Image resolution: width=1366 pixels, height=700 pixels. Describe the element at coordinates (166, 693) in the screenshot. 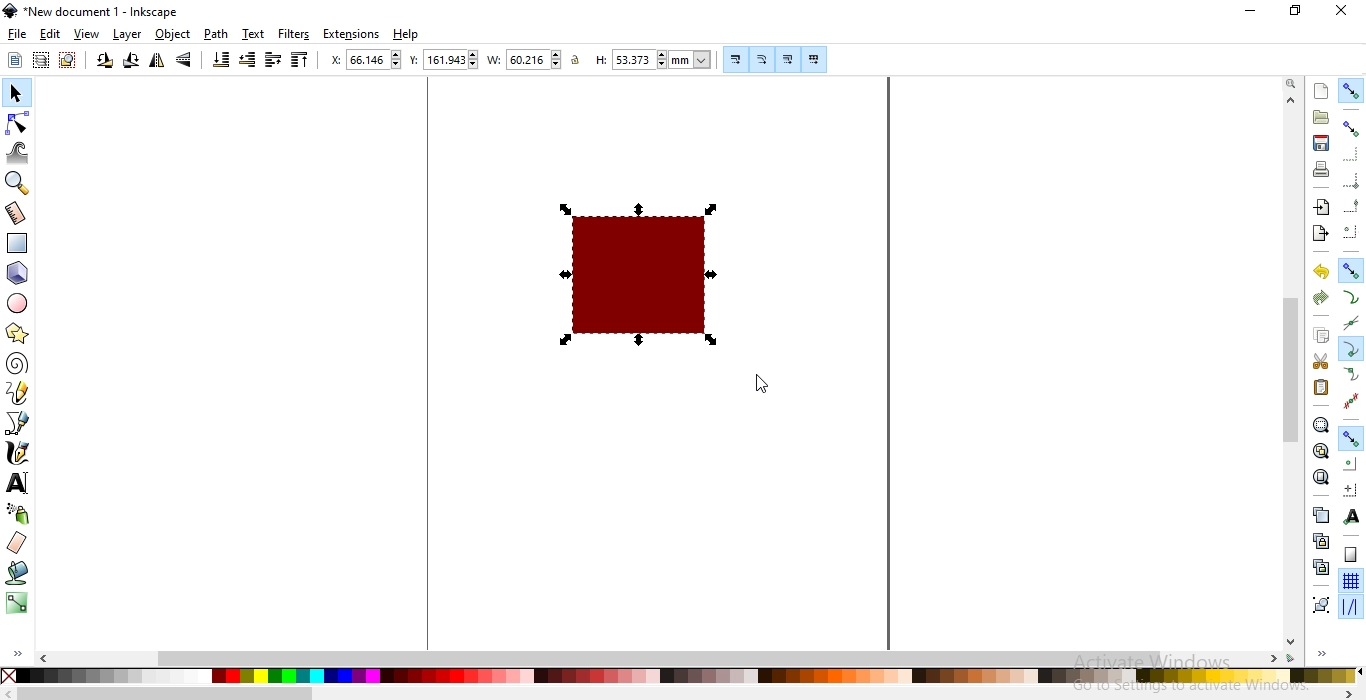

I see `` at that location.